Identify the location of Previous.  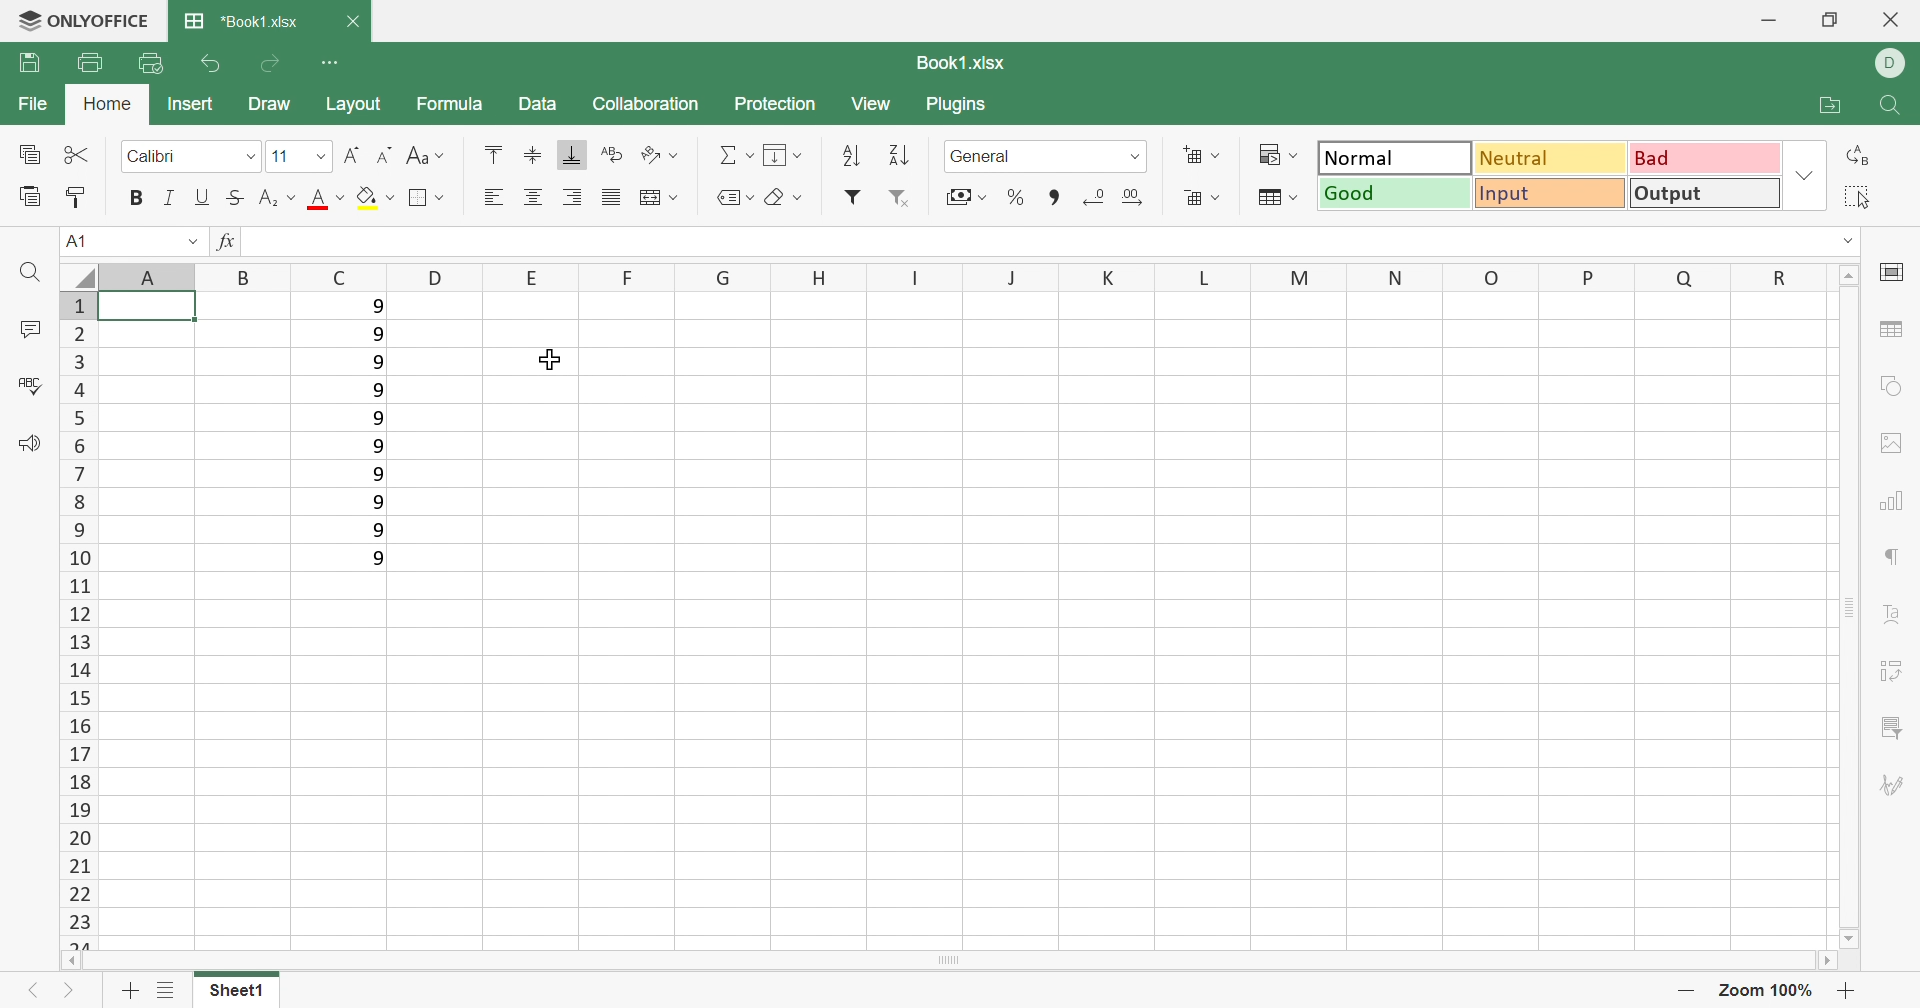
(33, 991).